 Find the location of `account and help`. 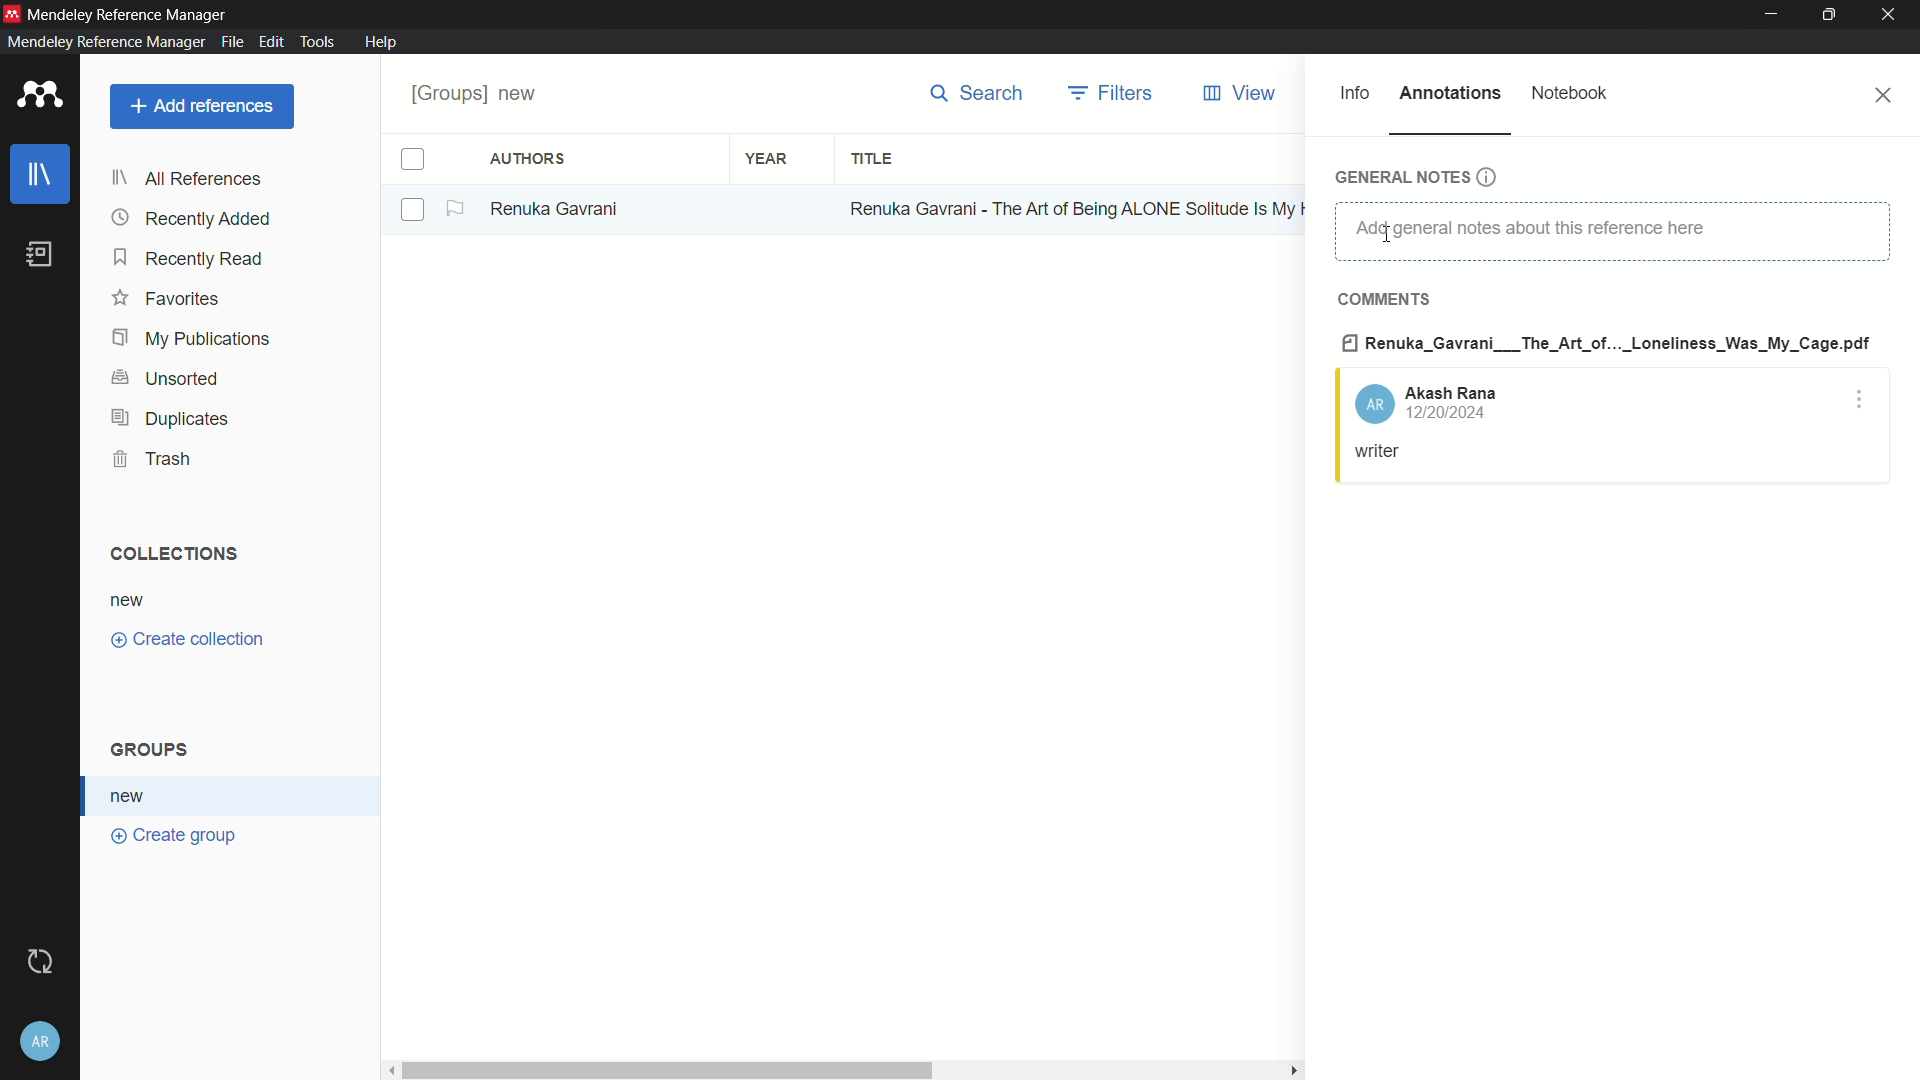

account and help is located at coordinates (42, 1041).